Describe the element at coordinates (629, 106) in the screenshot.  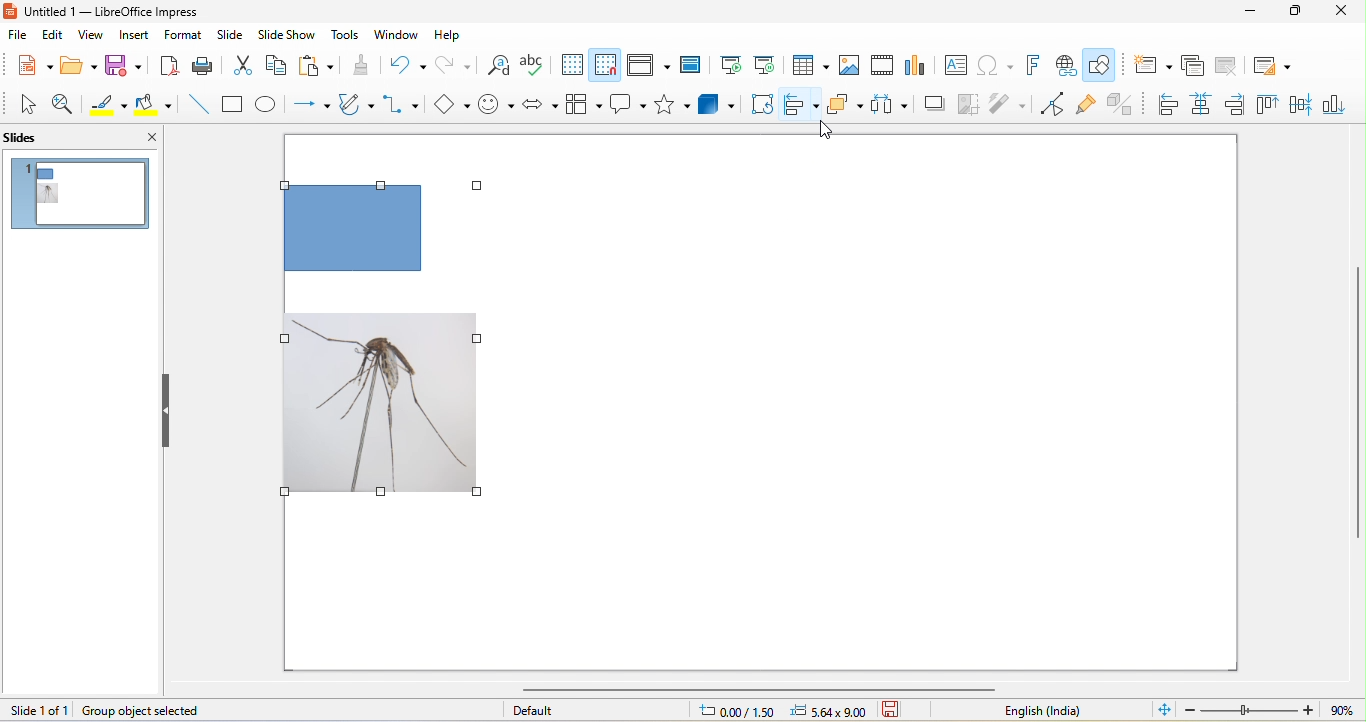
I see `callout shapes` at that location.